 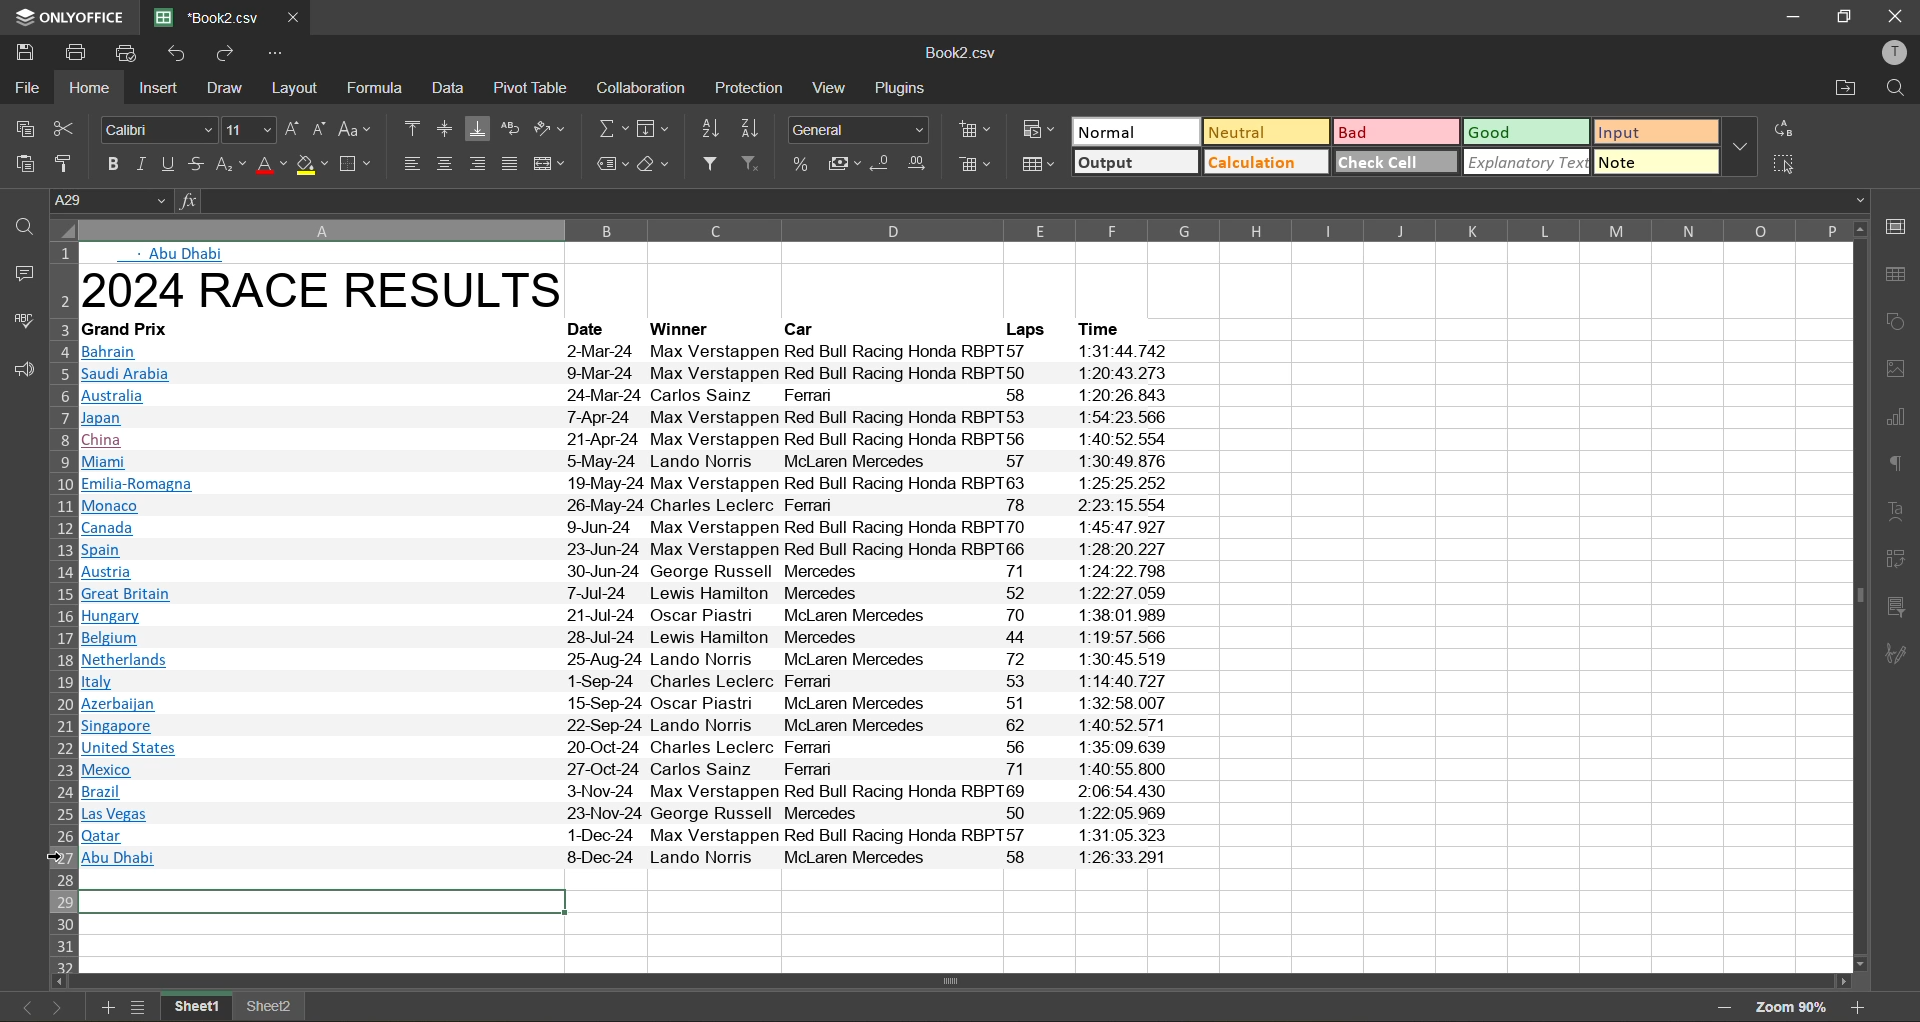 What do you see at coordinates (1896, 54) in the screenshot?
I see `profile` at bounding box center [1896, 54].